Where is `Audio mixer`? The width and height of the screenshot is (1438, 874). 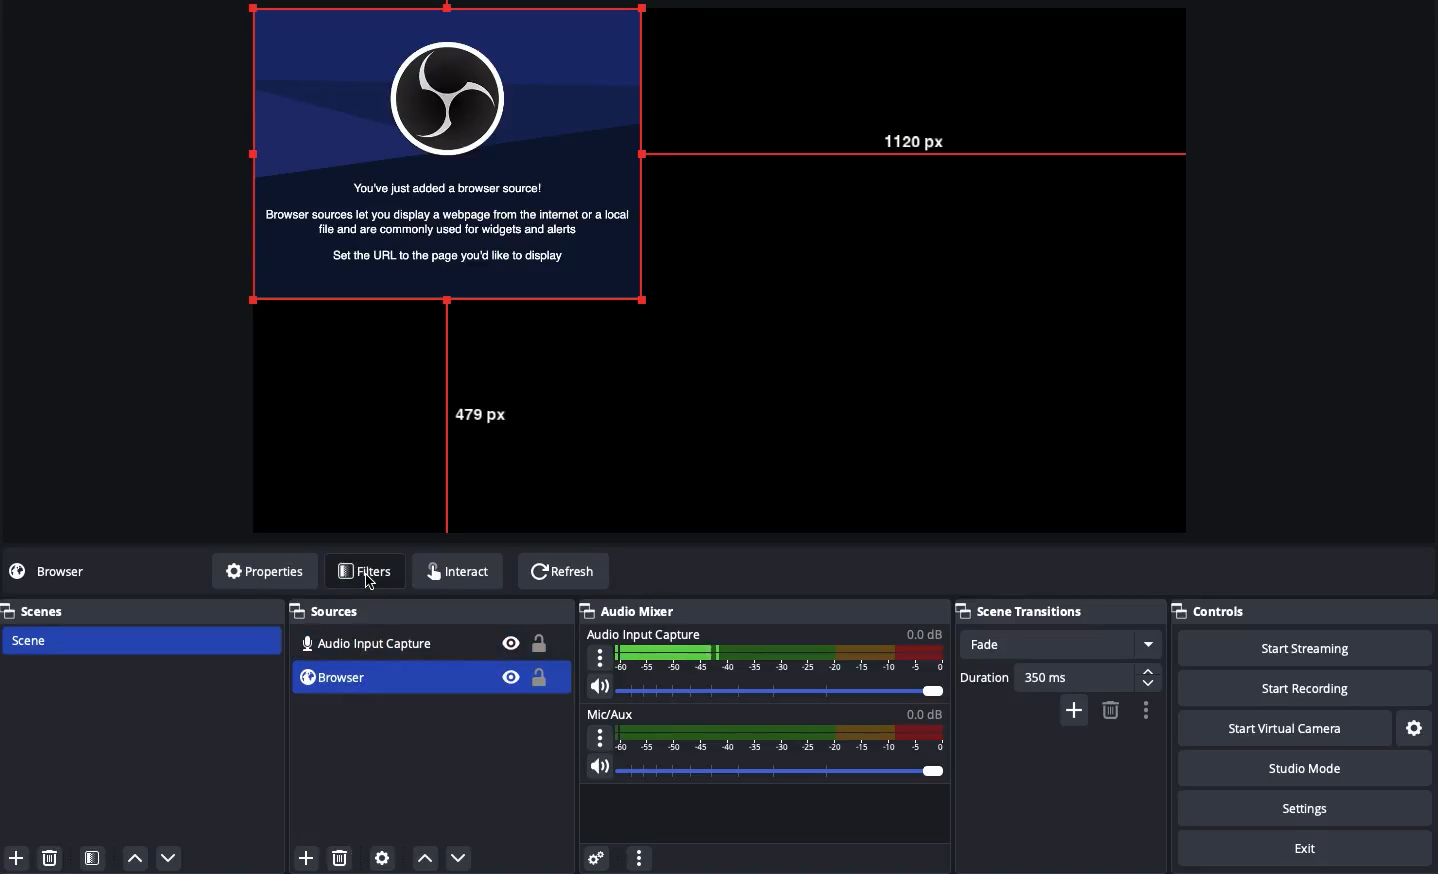
Audio mixer is located at coordinates (638, 610).